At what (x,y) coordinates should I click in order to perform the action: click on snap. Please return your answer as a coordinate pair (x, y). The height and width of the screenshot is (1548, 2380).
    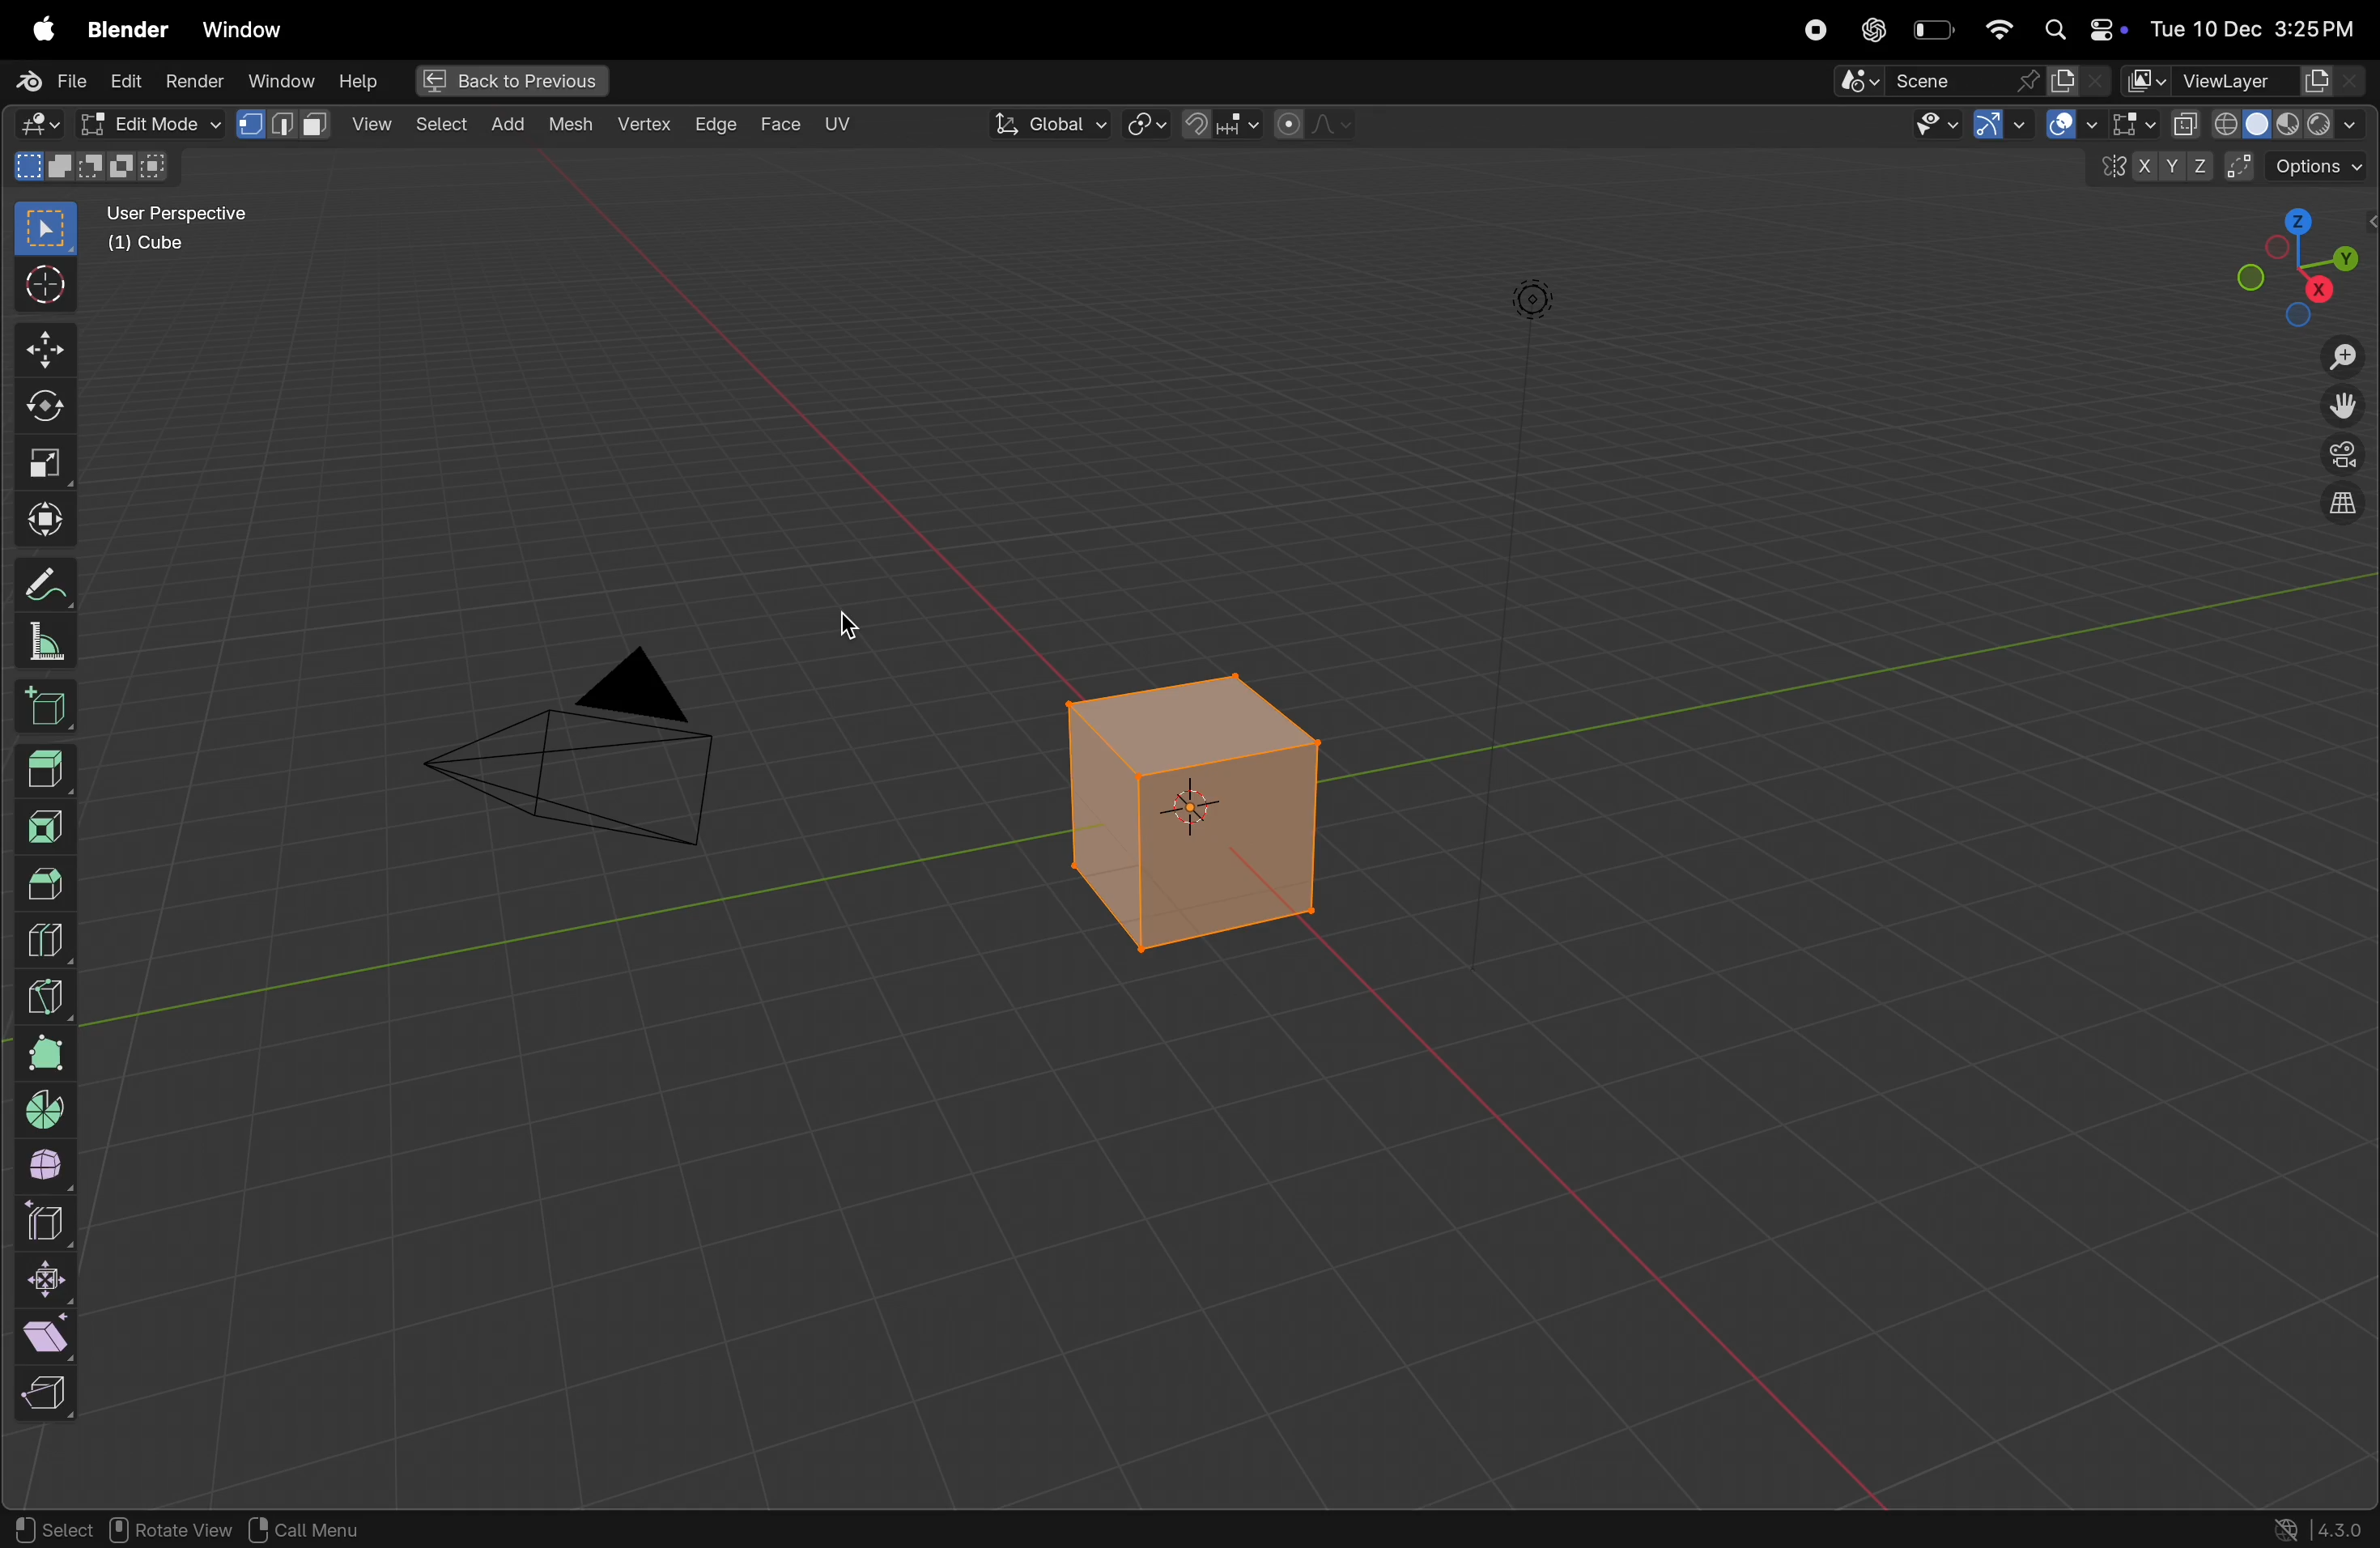
    Looking at the image, I should click on (1220, 127).